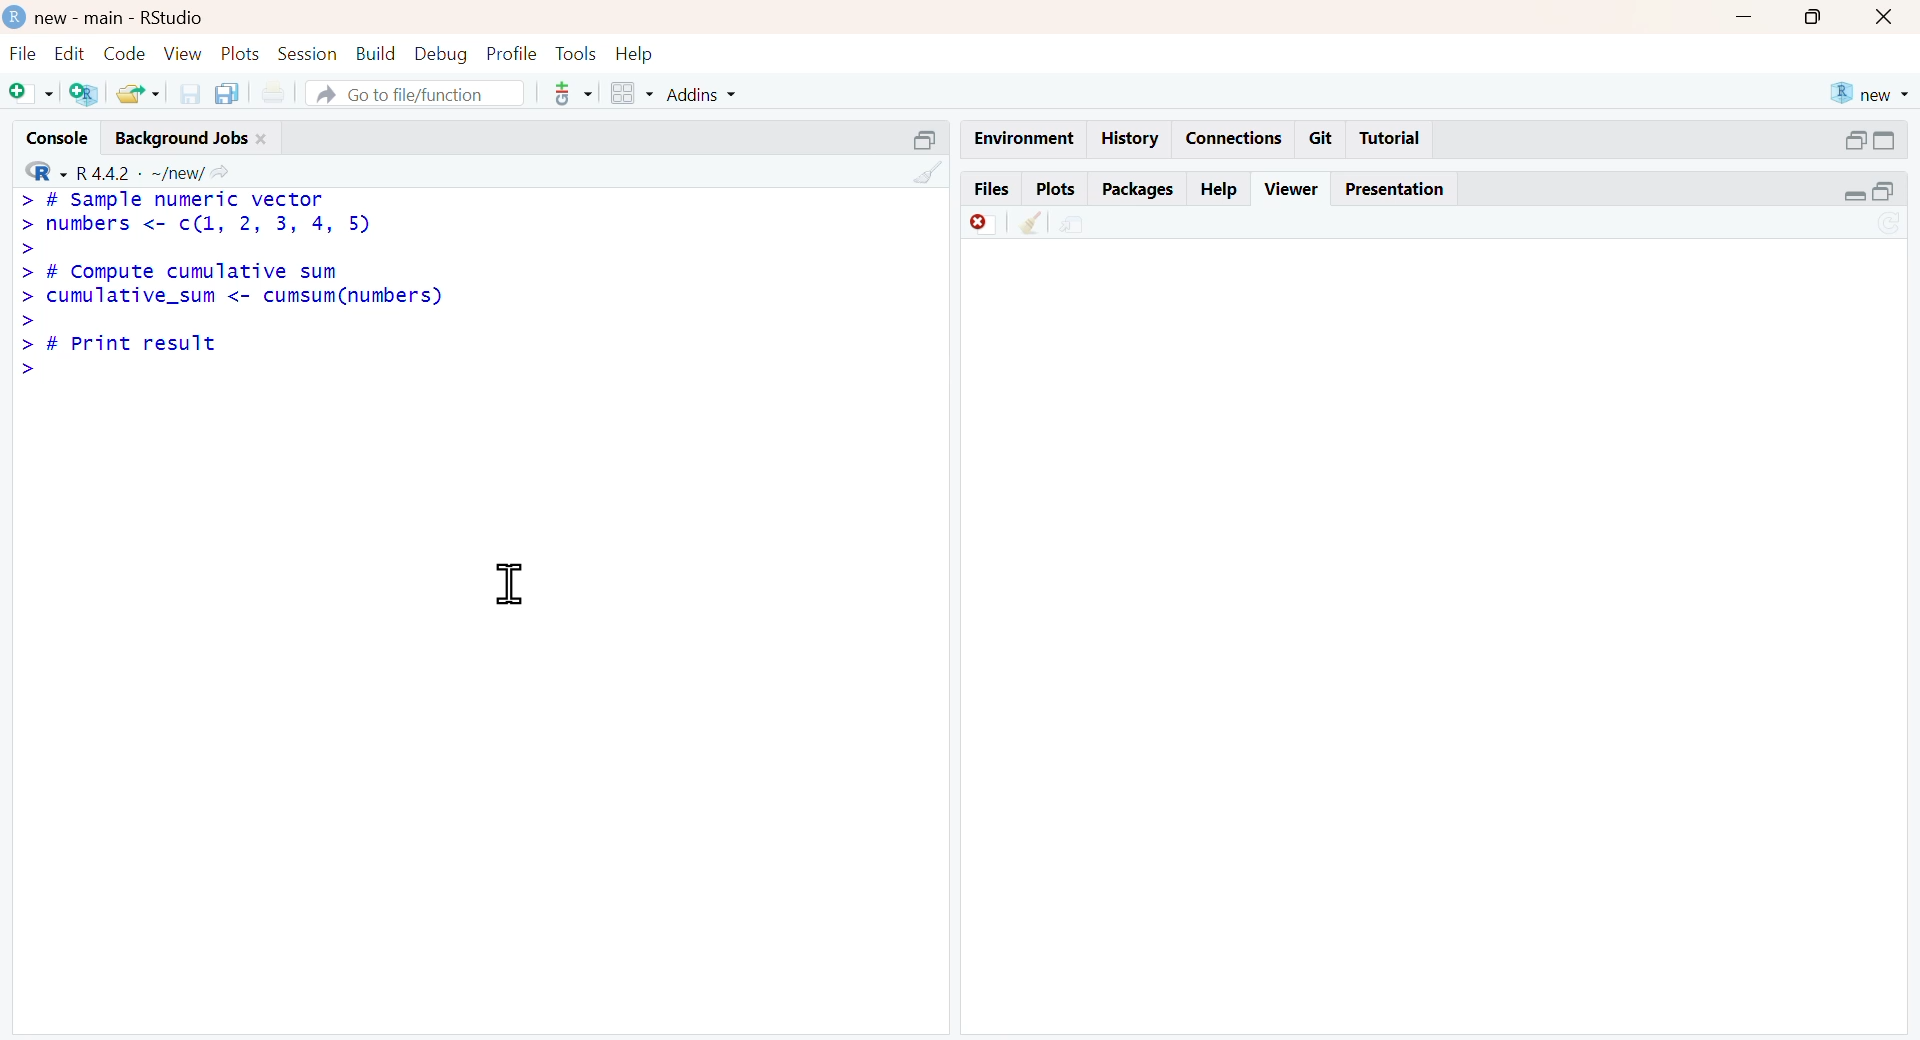 The width and height of the screenshot is (1920, 1040). I want to click on add file as, so click(34, 94).